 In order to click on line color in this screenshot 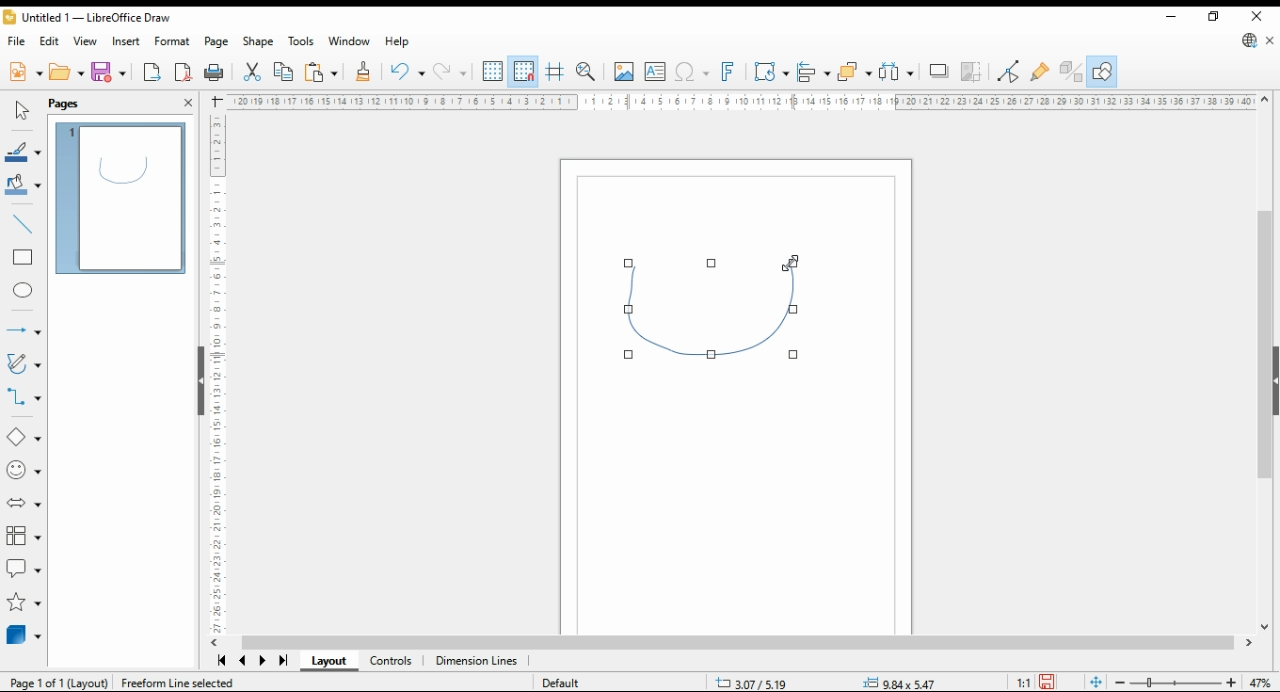, I will do `click(22, 153)`.